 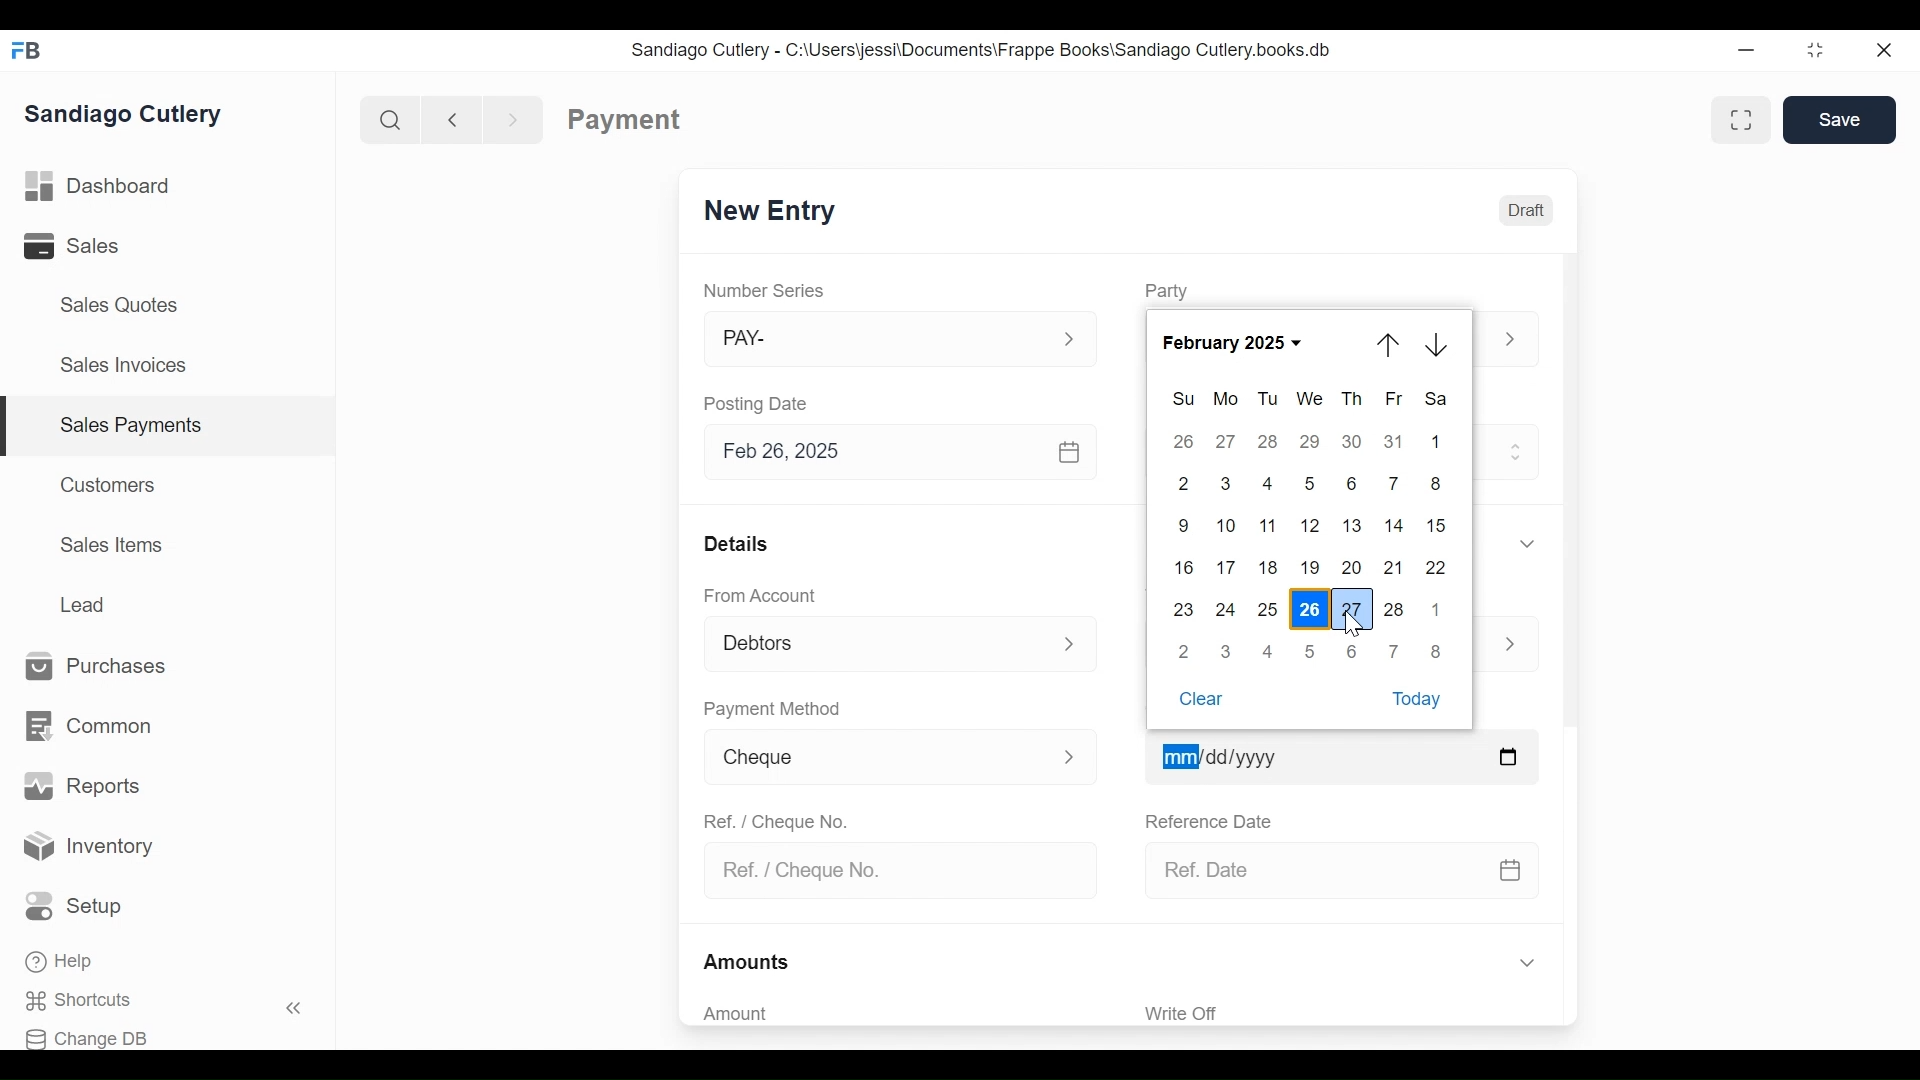 I want to click on Vertical Scroll bar, so click(x=1568, y=493).